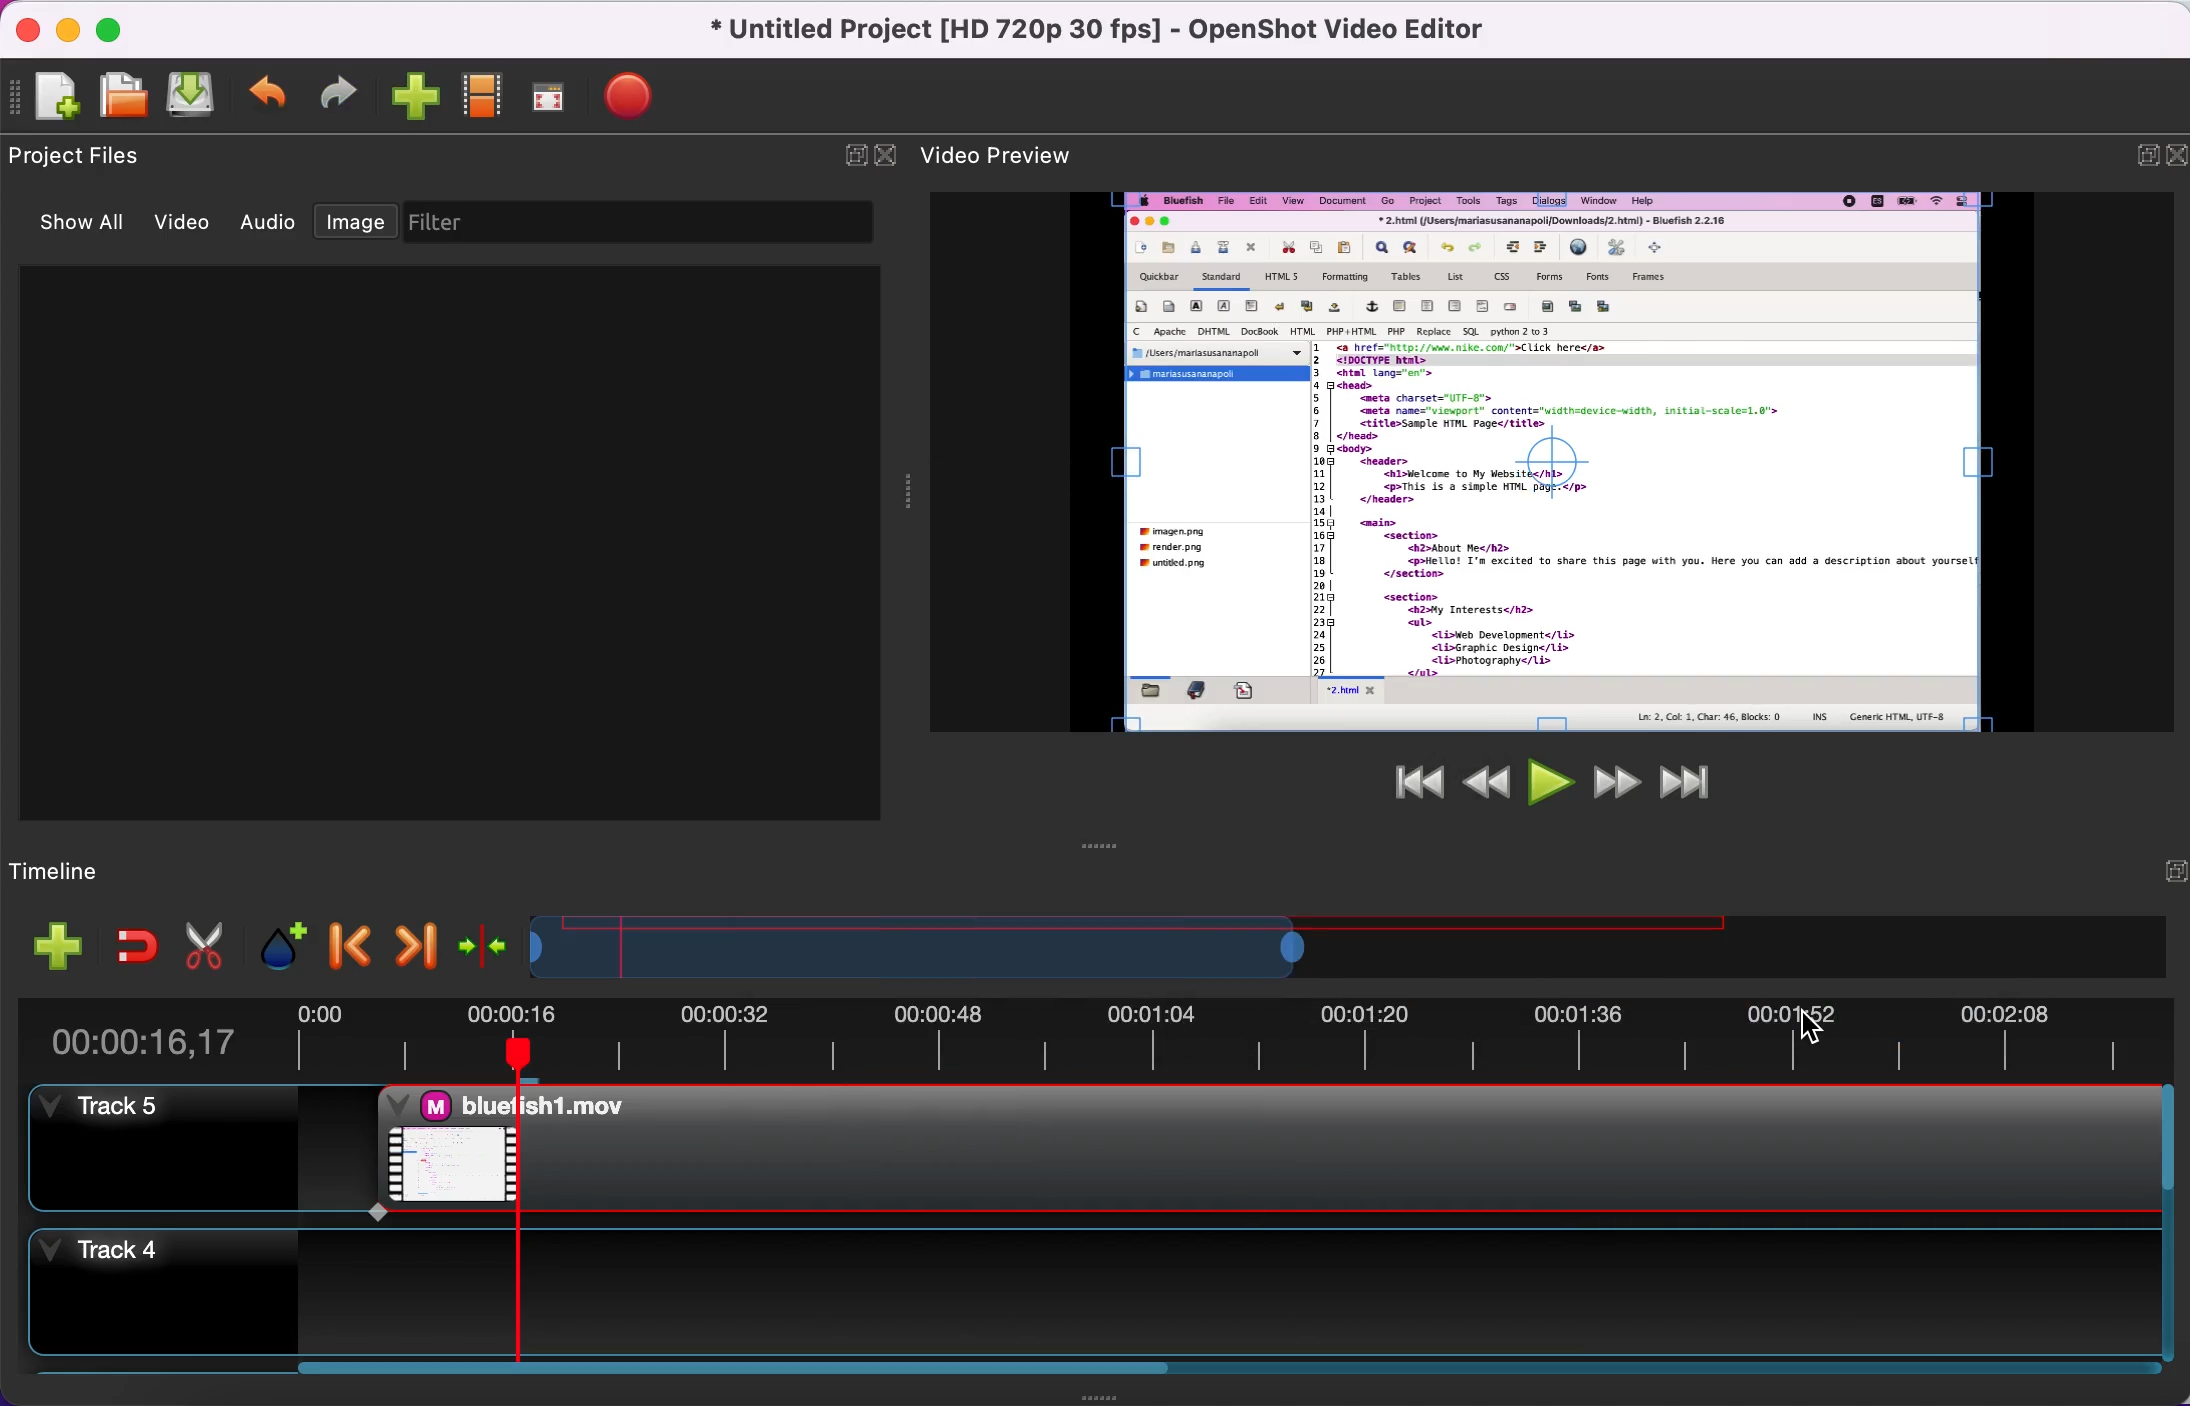 The width and height of the screenshot is (2190, 1406). What do you see at coordinates (1113, 1033) in the screenshot?
I see `time duration` at bounding box center [1113, 1033].